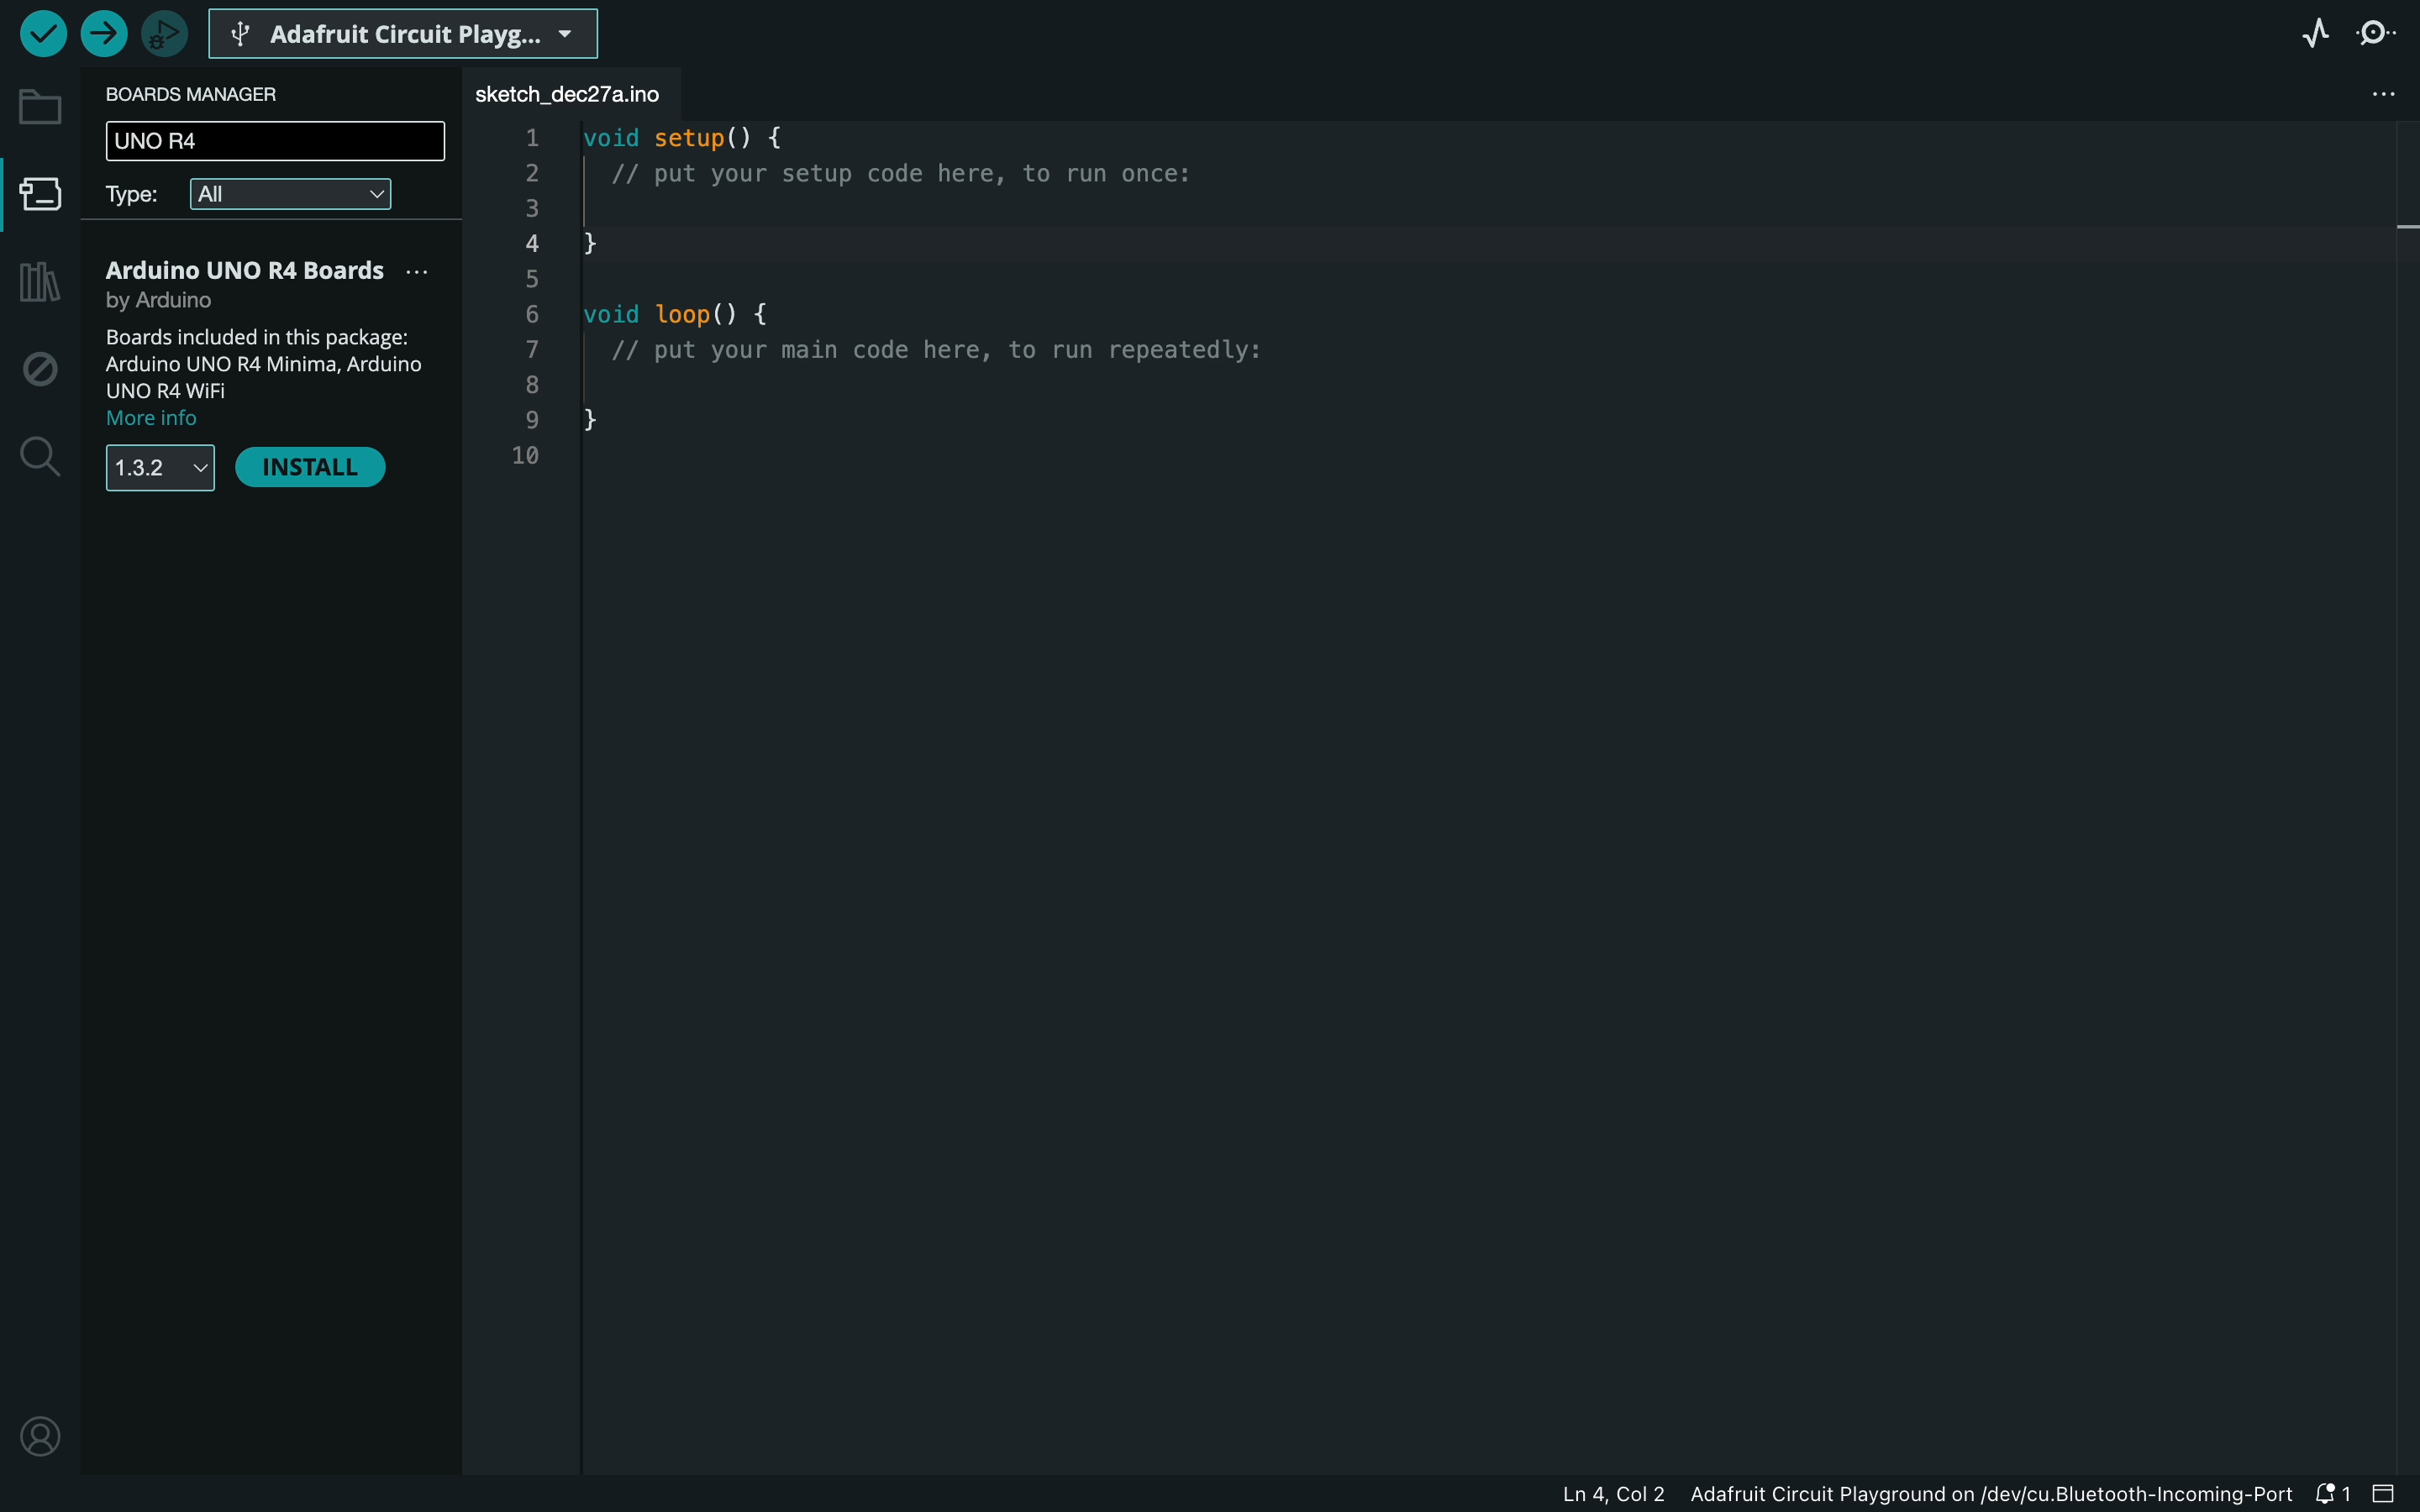 The width and height of the screenshot is (2420, 1512). Describe the element at coordinates (885, 274) in the screenshot. I see `code` at that location.